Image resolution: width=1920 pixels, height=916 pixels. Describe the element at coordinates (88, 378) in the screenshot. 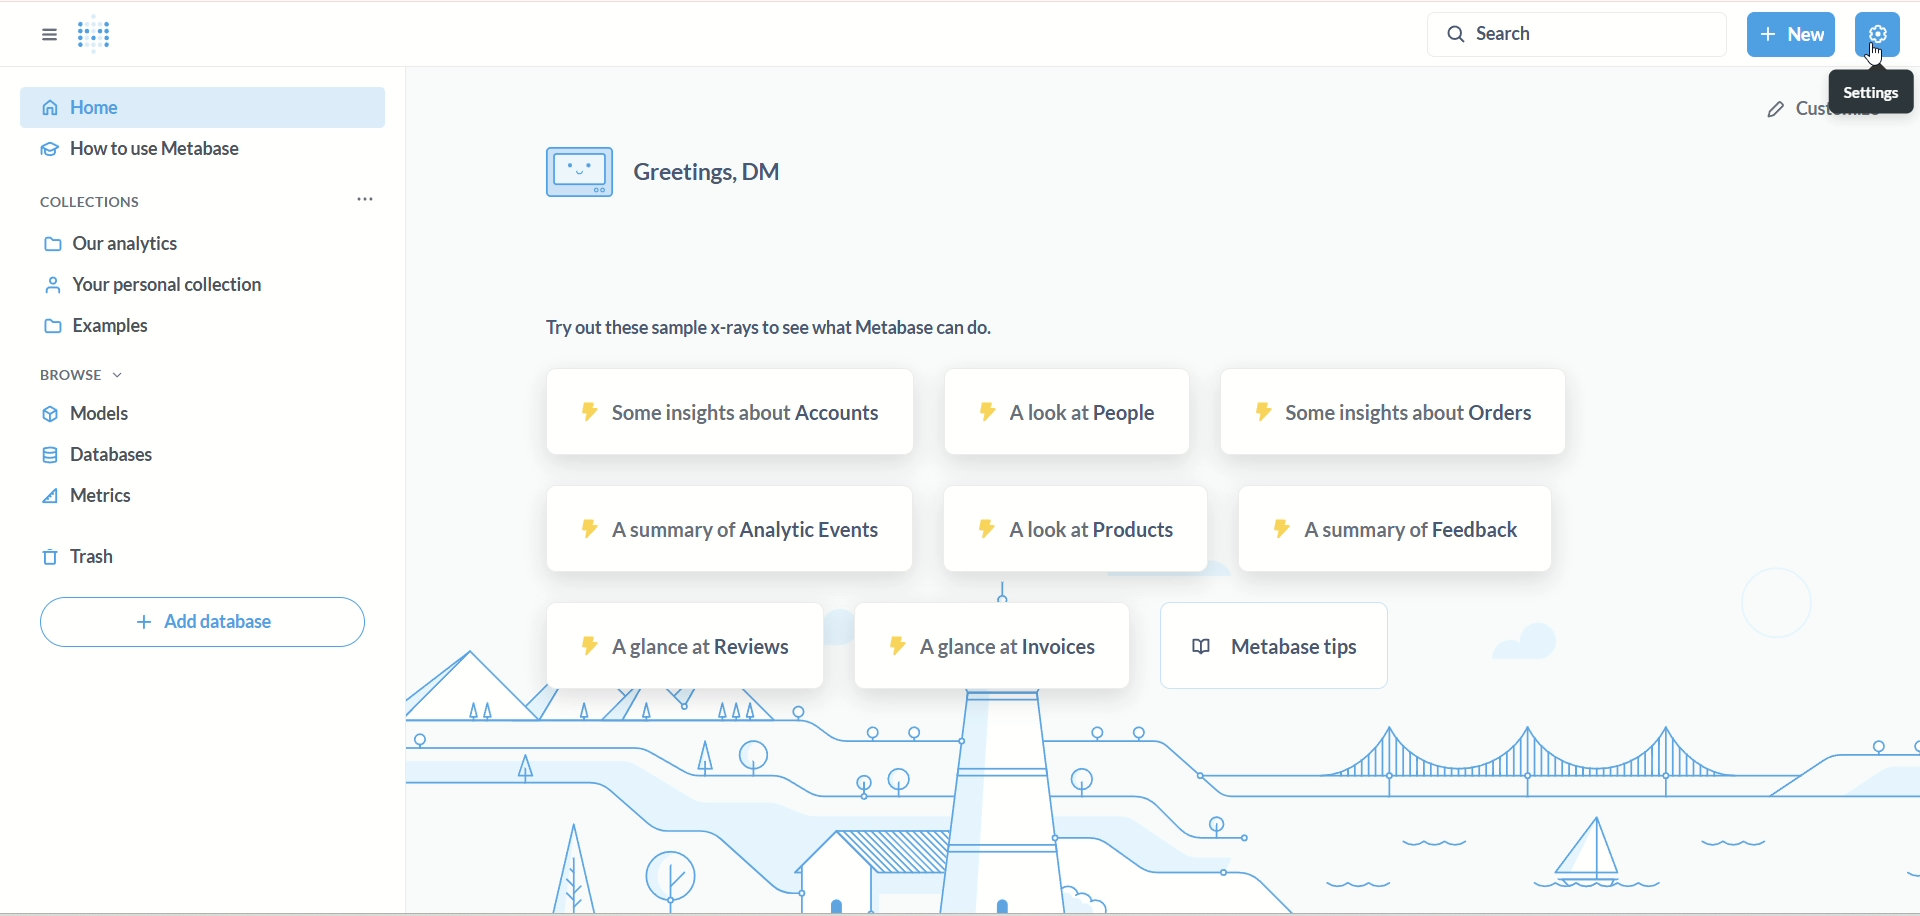

I see `browse` at that location.